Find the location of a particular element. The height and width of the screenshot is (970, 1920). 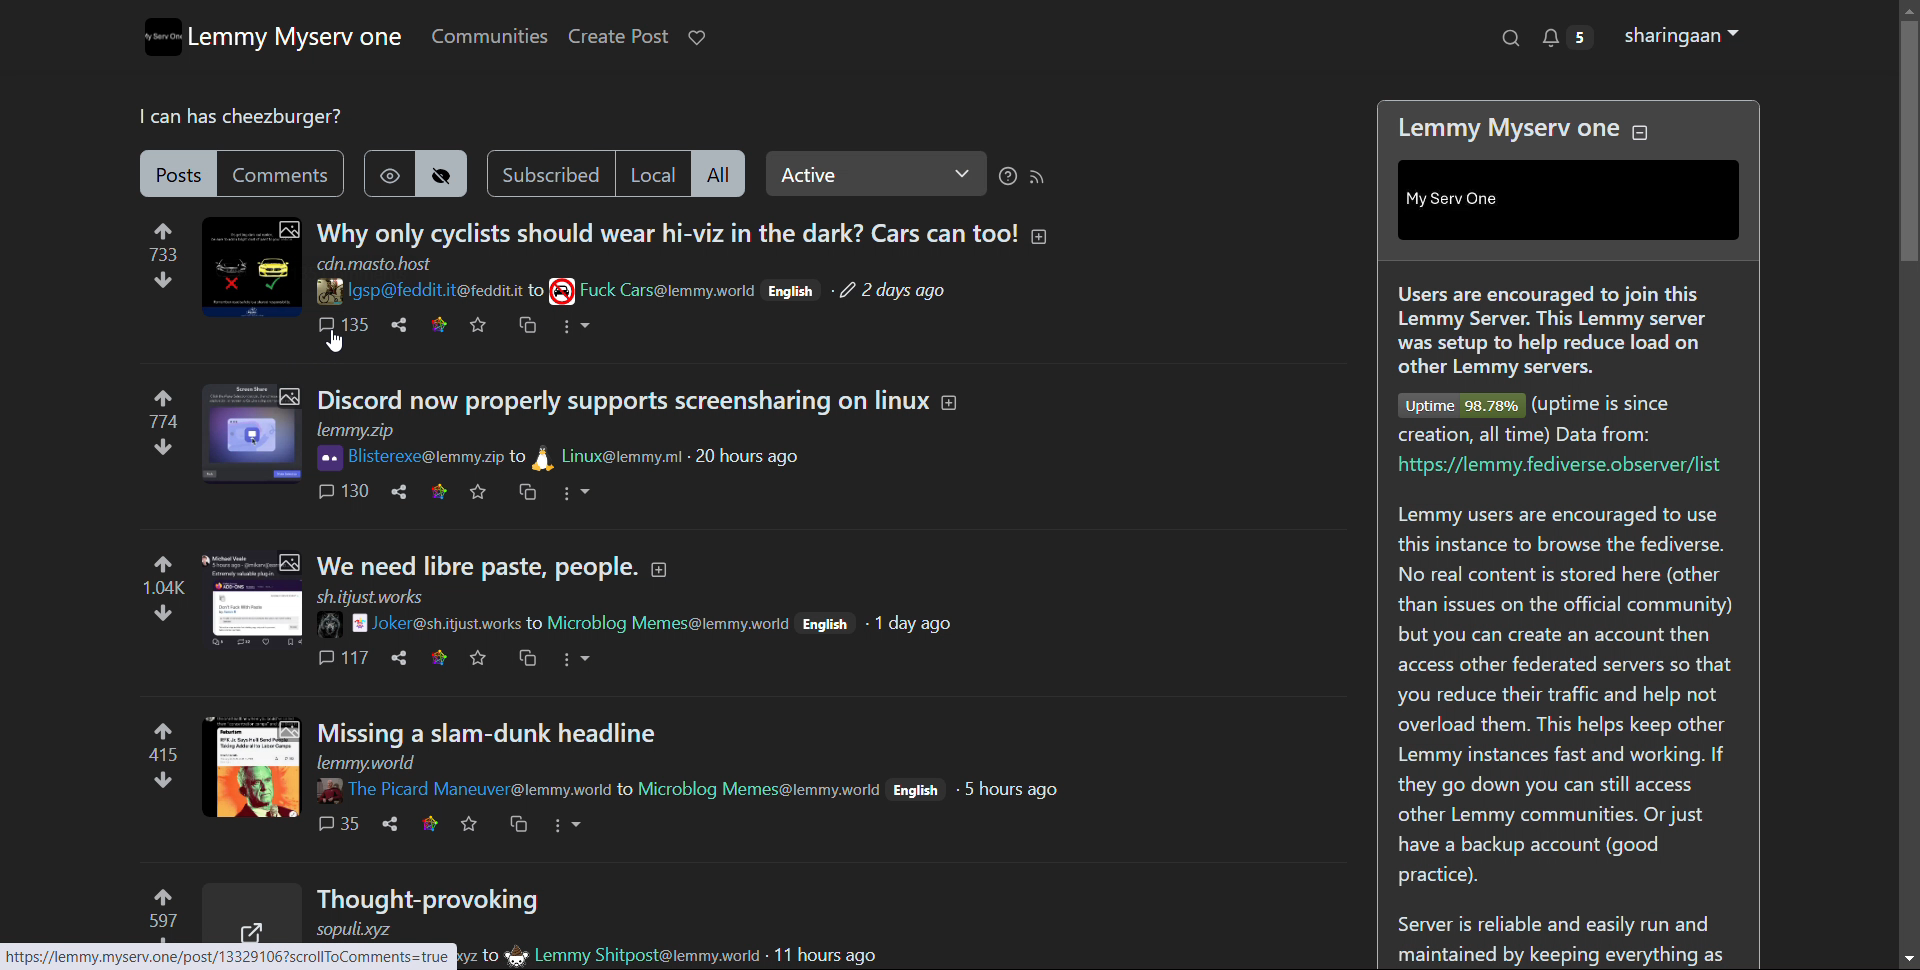

subscribed is located at coordinates (550, 173).